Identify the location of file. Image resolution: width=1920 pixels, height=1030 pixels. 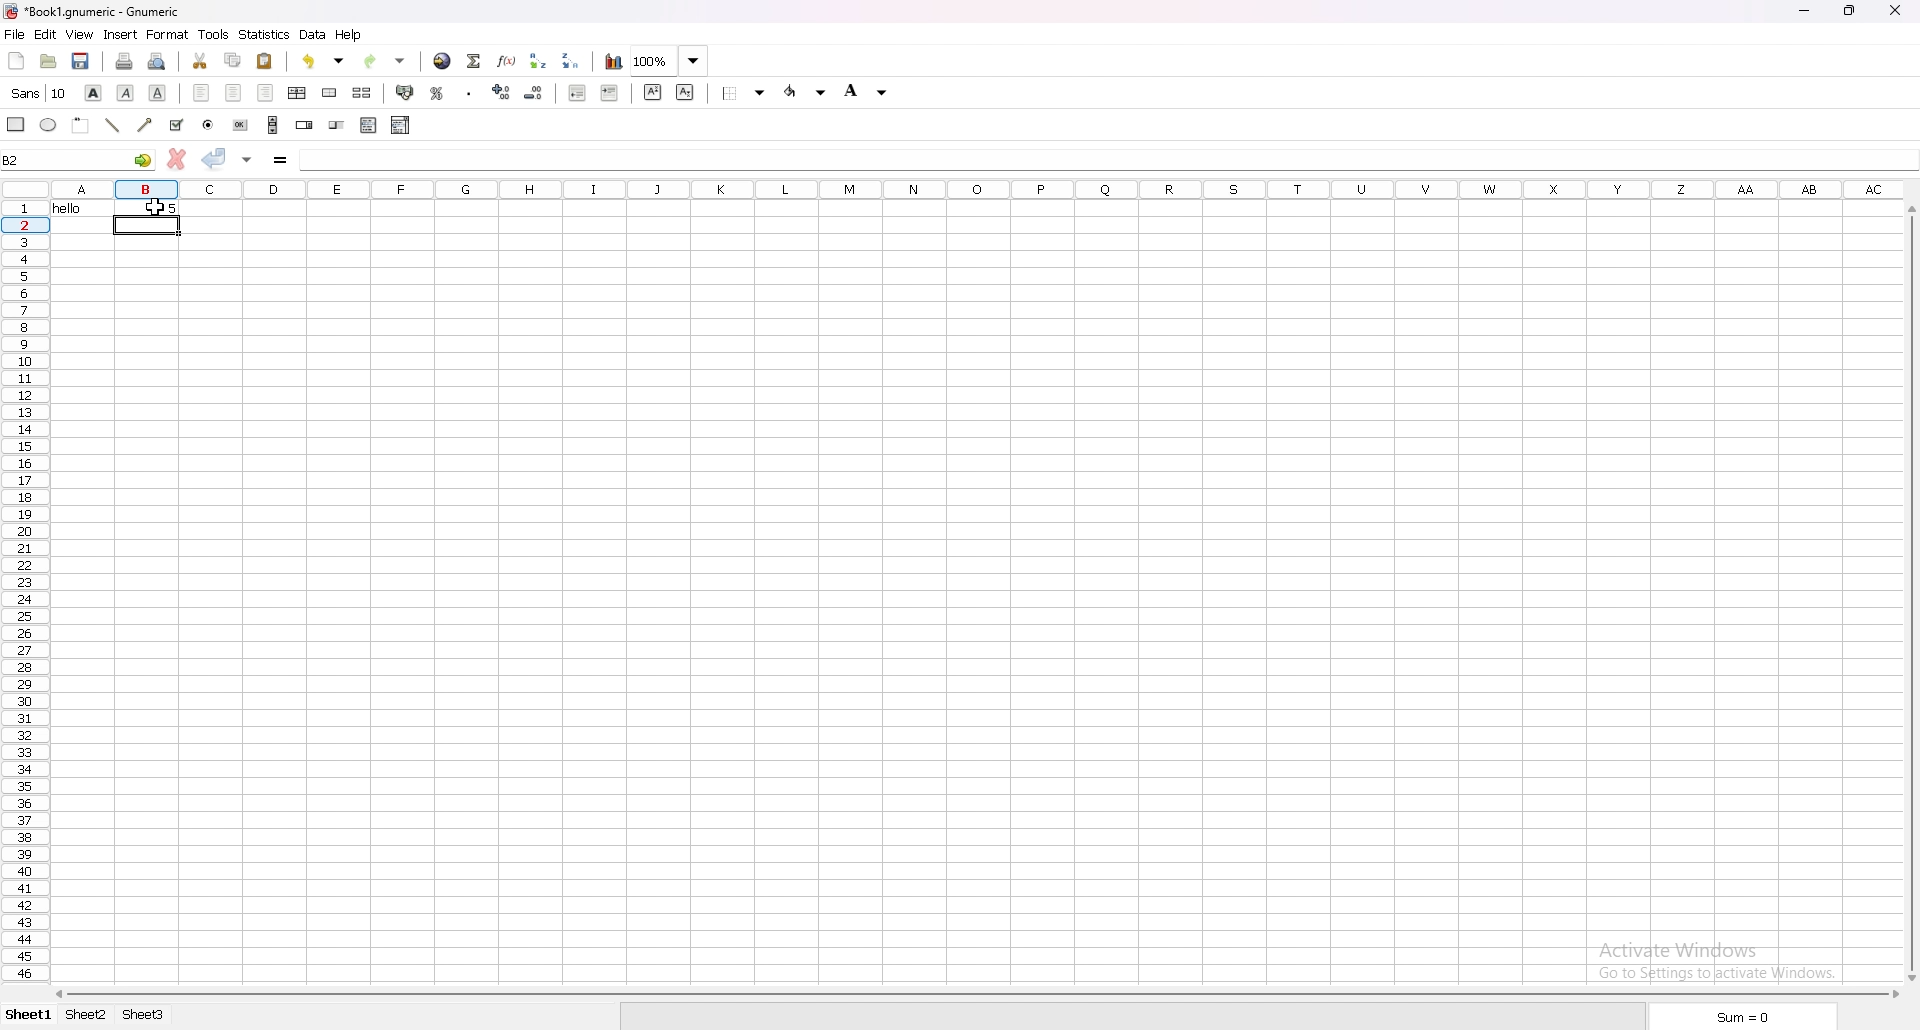
(14, 34).